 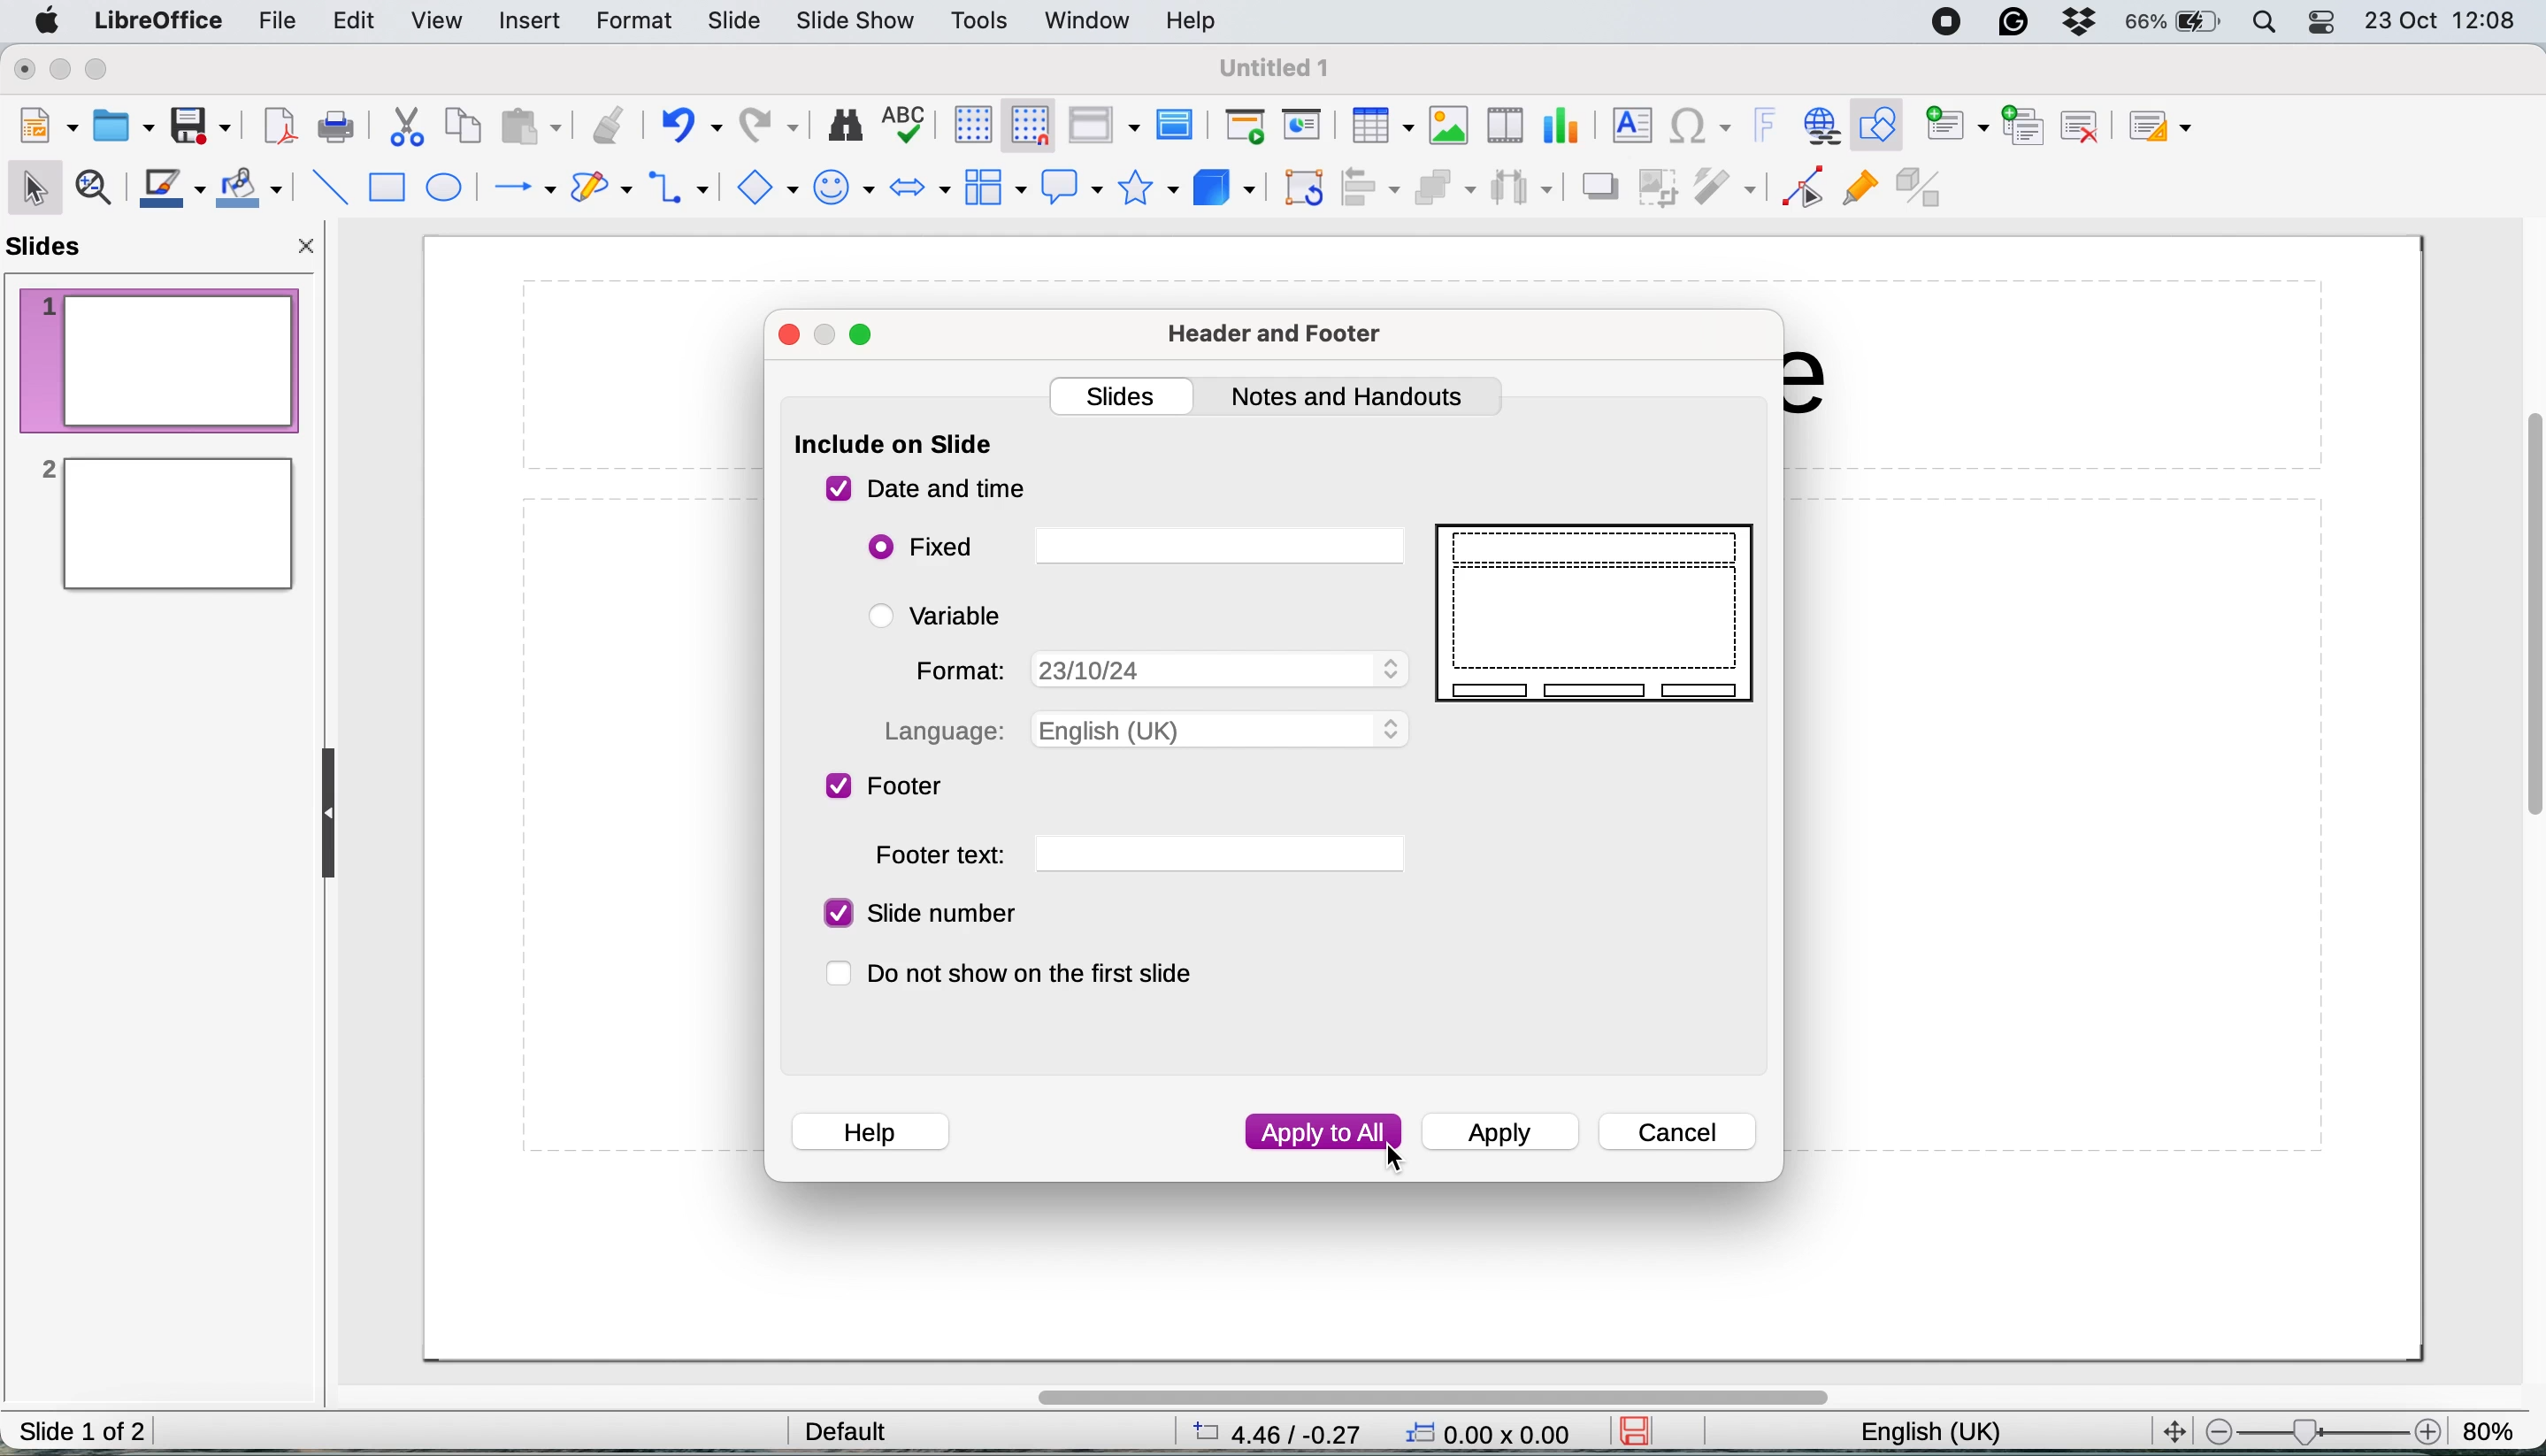 What do you see at coordinates (1449, 124) in the screenshot?
I see `insert chart` at bounding box center [1449, 124].